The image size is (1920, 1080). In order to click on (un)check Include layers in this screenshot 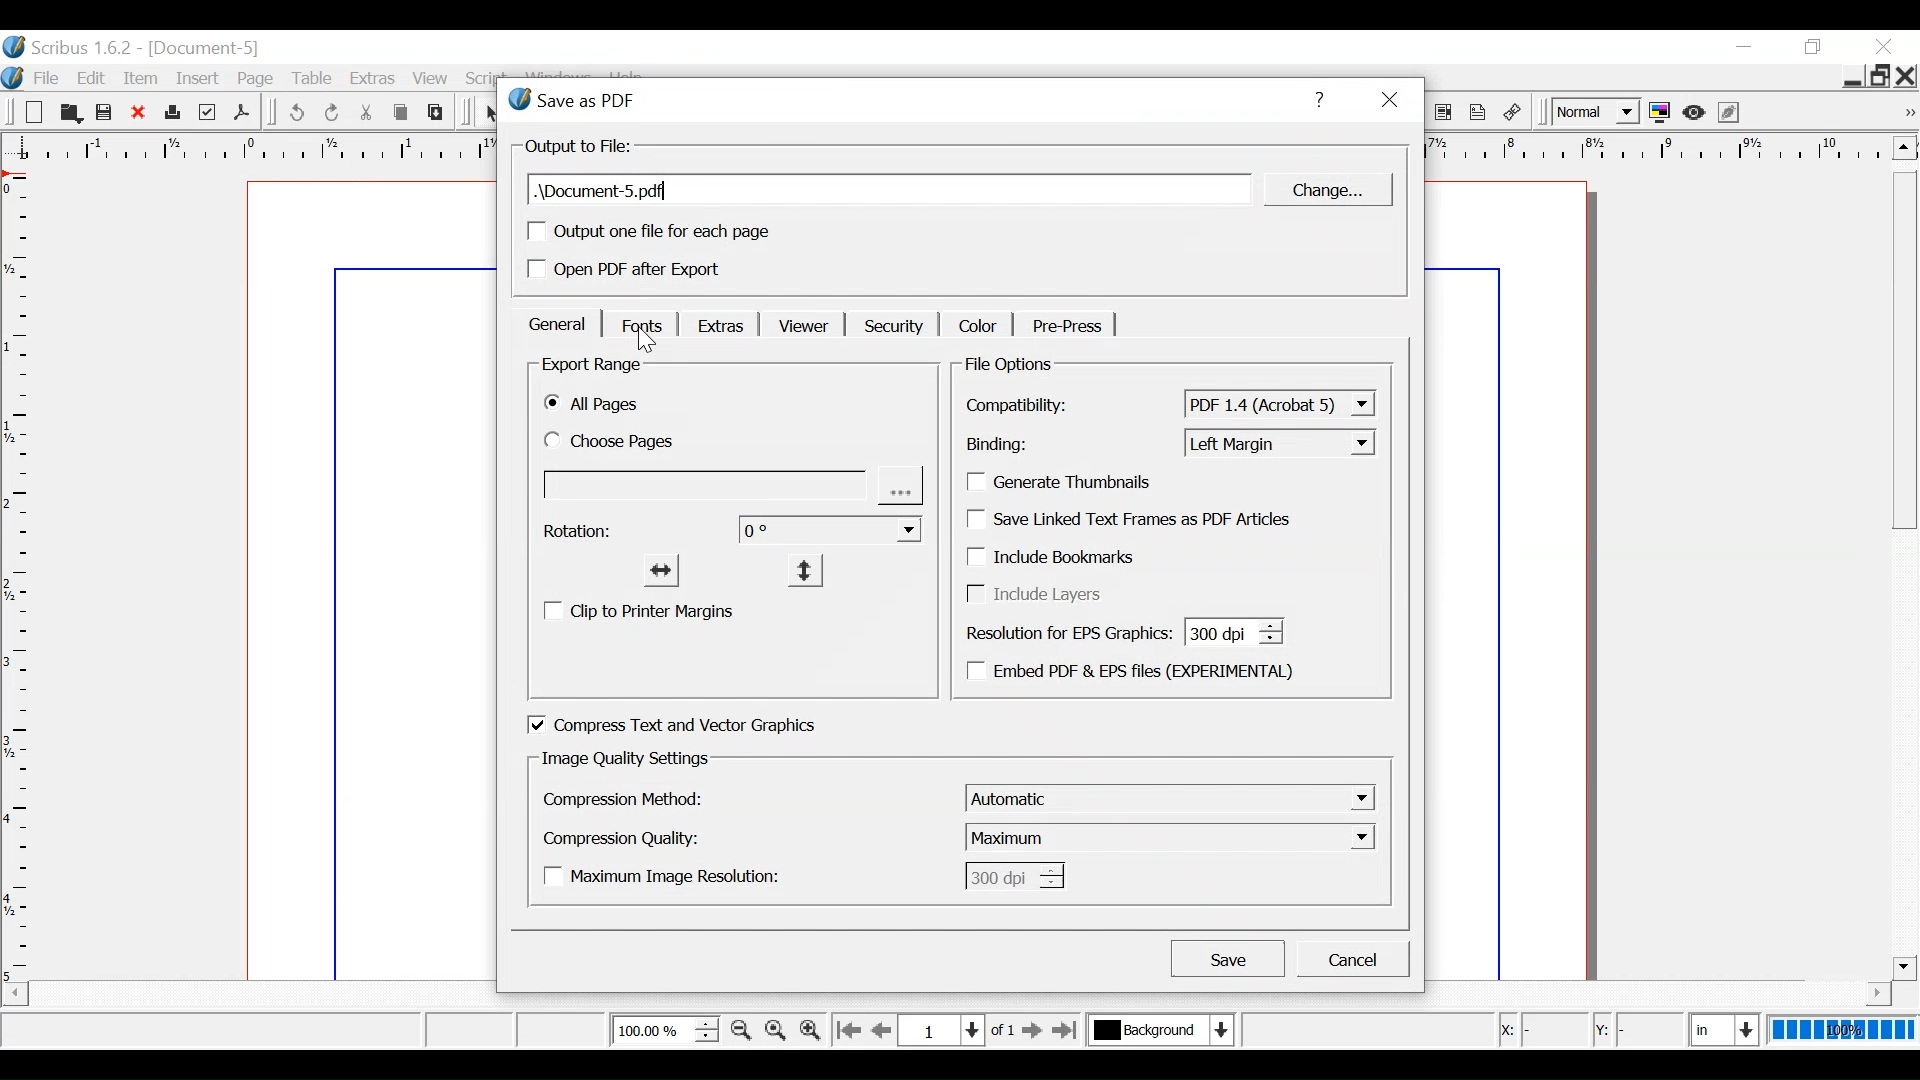, I will do `click(1041, 595)`.